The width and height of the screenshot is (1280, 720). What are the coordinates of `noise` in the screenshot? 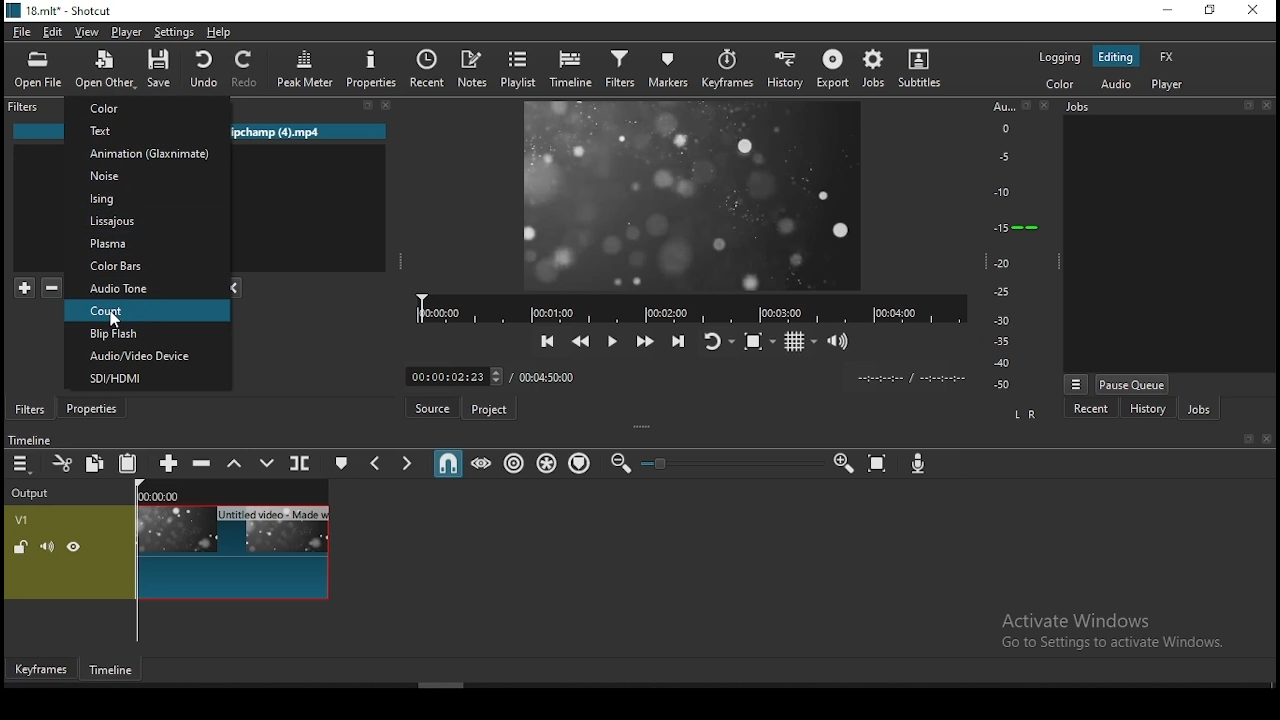 It's located at (148, 176).